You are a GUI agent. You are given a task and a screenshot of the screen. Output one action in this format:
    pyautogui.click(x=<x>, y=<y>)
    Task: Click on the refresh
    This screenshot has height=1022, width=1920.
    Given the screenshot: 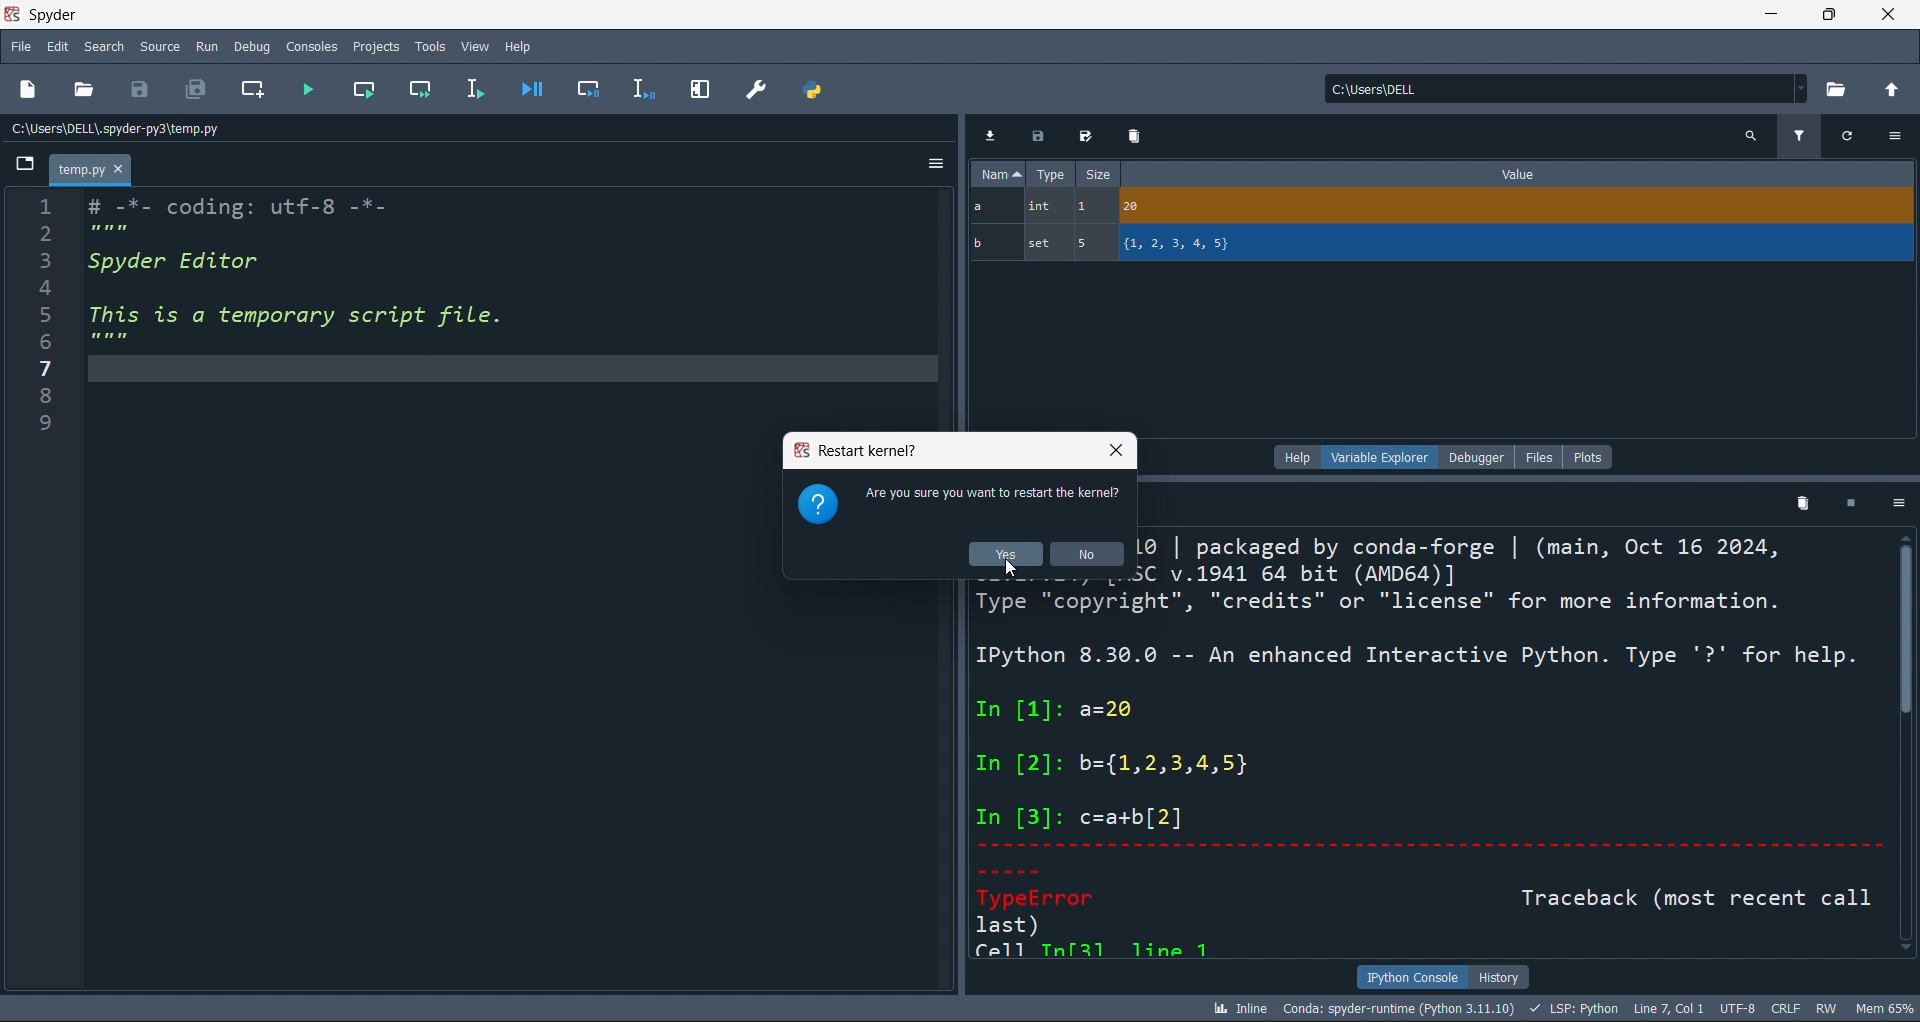 What is the action you would take?
    pyautogui.click(x=1843, y=136)
    